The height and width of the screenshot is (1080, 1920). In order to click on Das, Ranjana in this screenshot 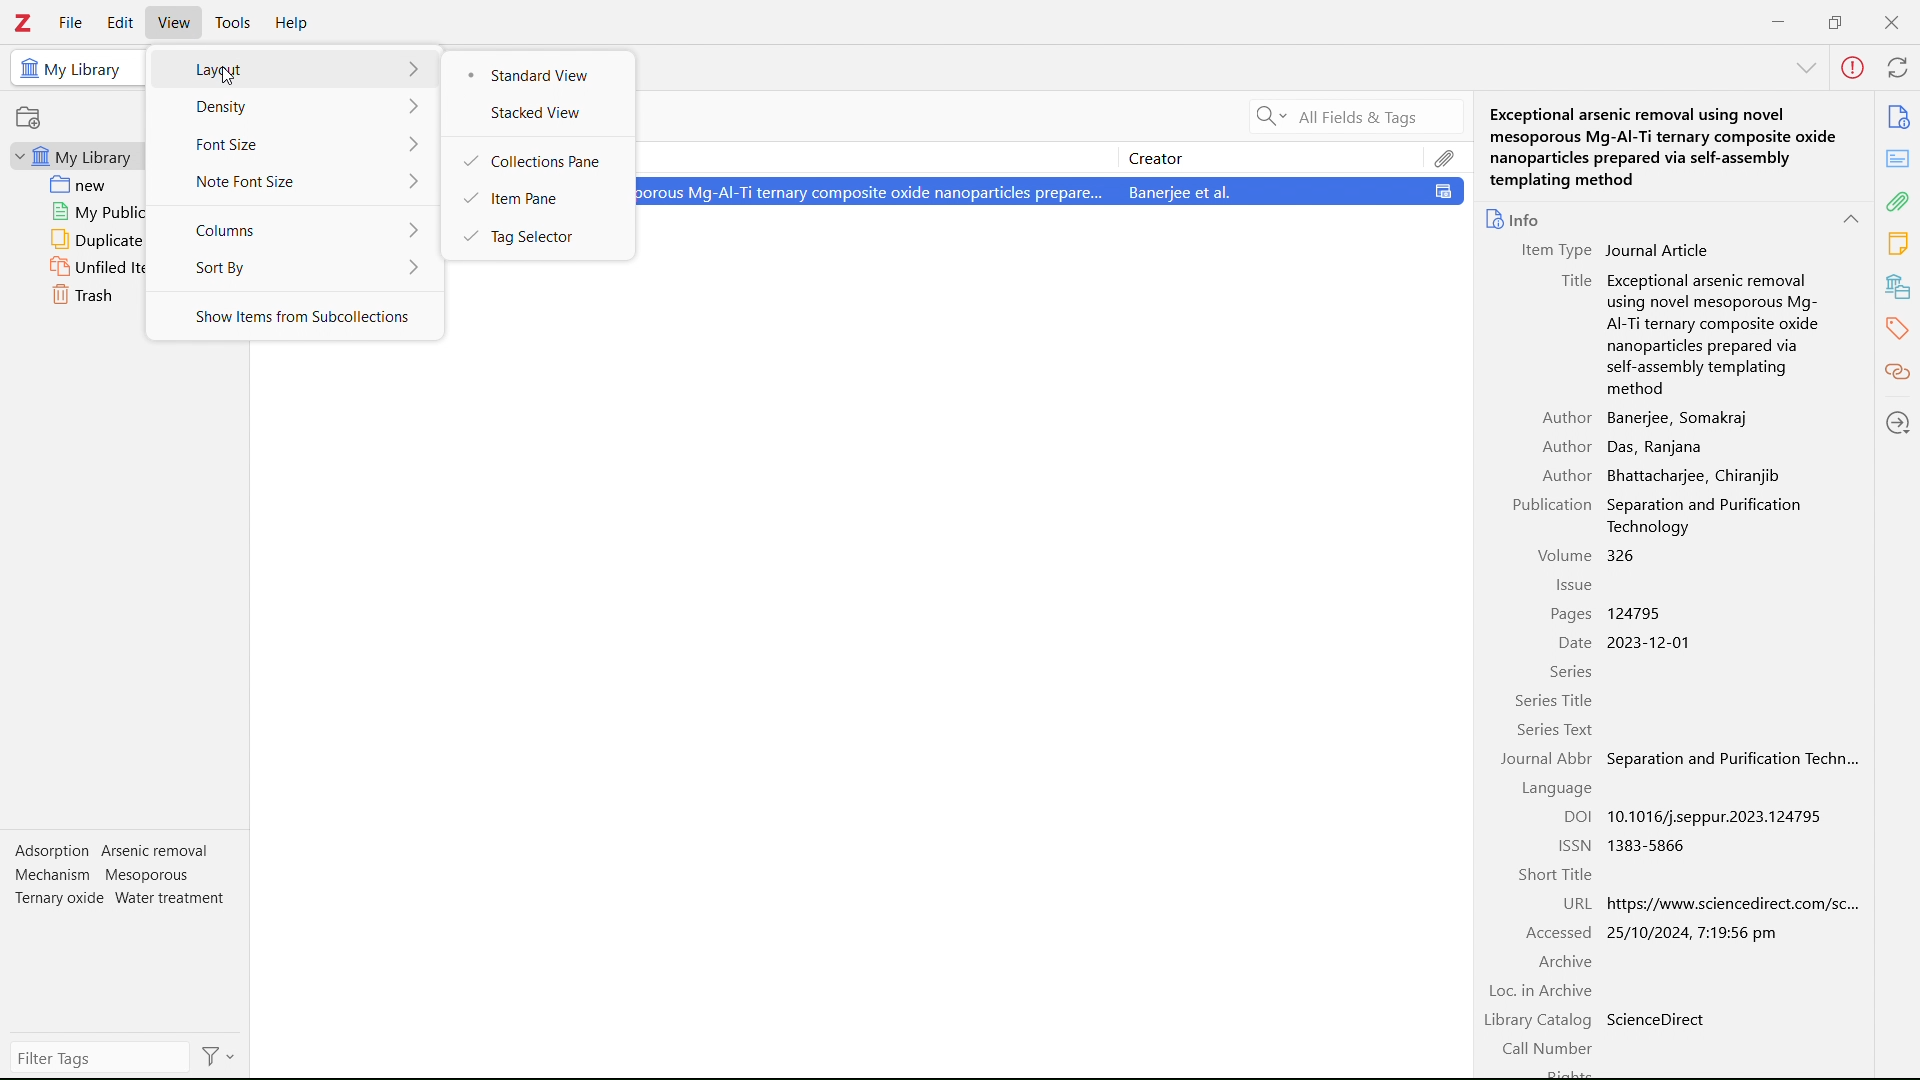, I will do `click(1655, 446)`.